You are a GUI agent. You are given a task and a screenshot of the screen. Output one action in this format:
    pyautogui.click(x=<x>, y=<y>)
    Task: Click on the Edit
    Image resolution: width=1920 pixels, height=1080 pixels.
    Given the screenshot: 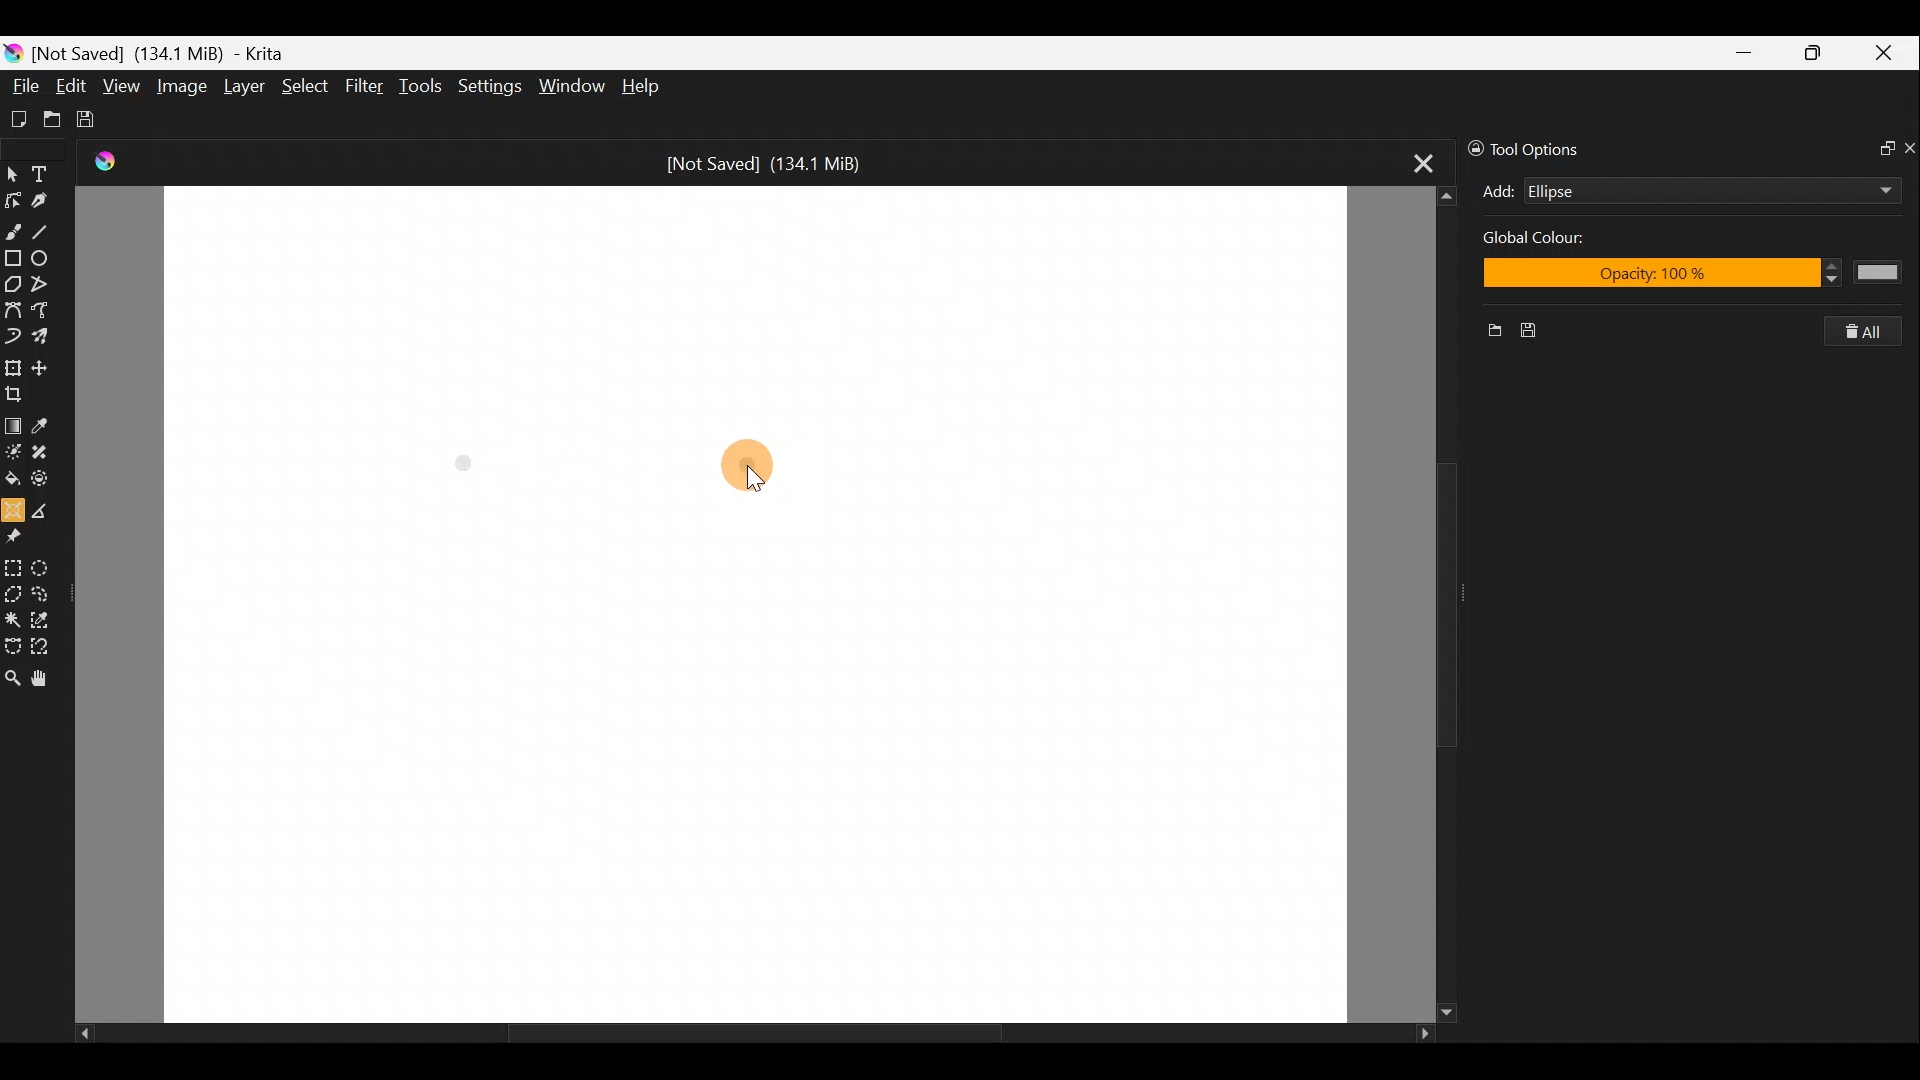 What is the action you would take?
    pyautogui.click(x=72, y=86)
    